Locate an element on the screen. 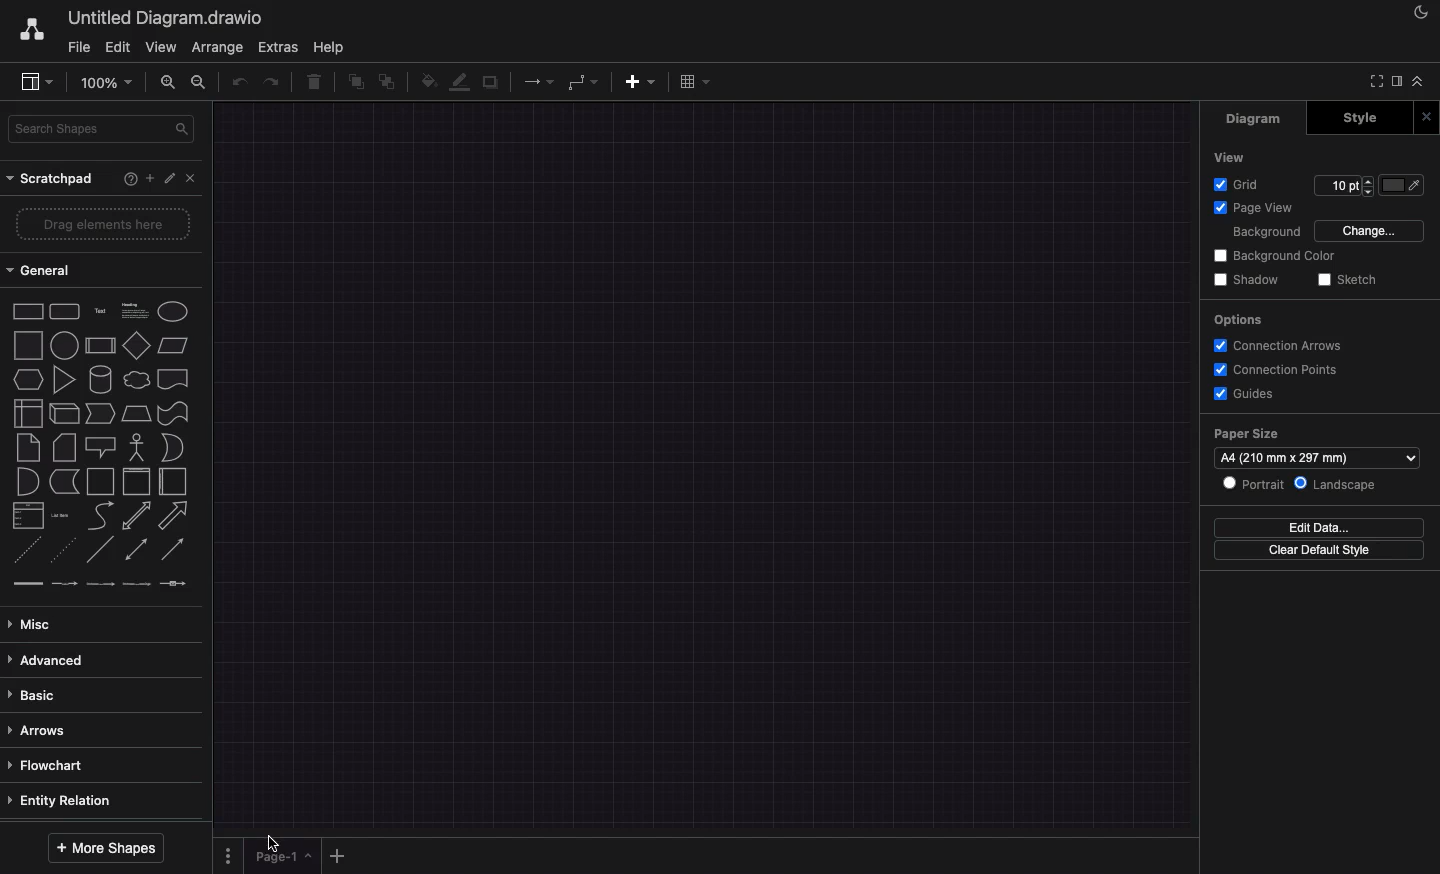 The image size is (1440, 874). line color is located at coordinates (460, 81).